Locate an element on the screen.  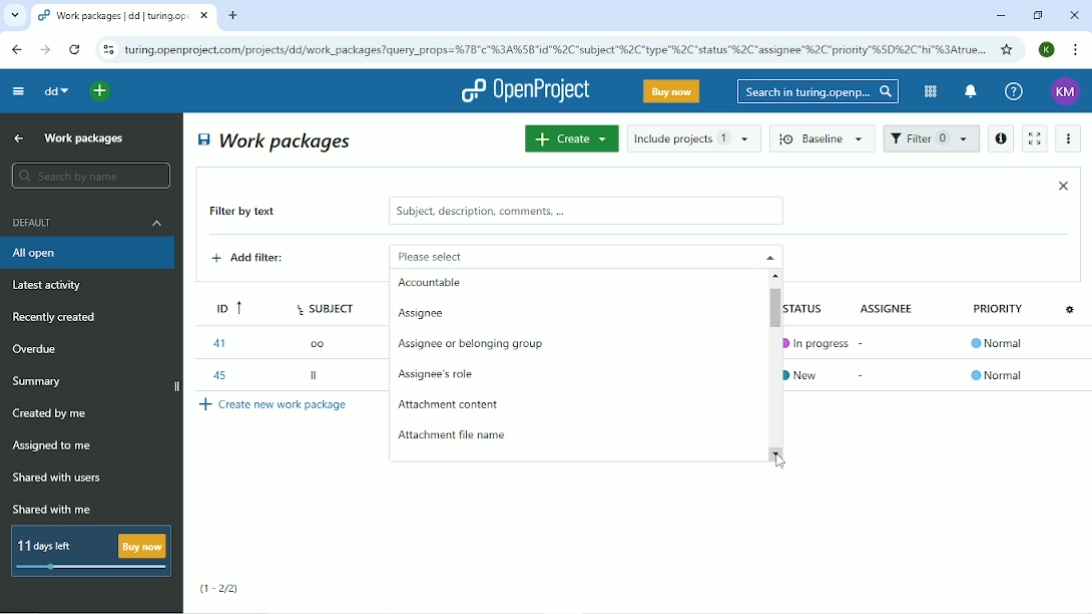
11 days left buy now is located at coordinates (89, 551).